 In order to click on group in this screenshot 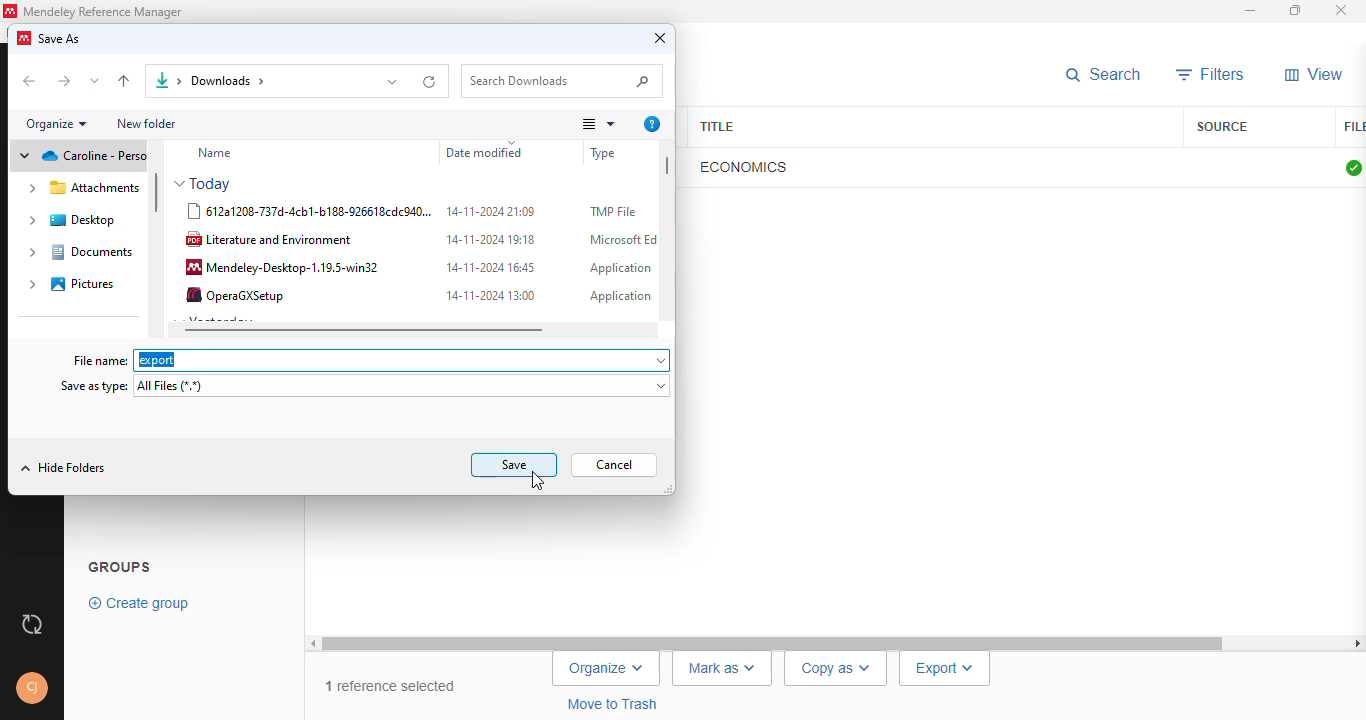, I will do `click(120, 566)`.